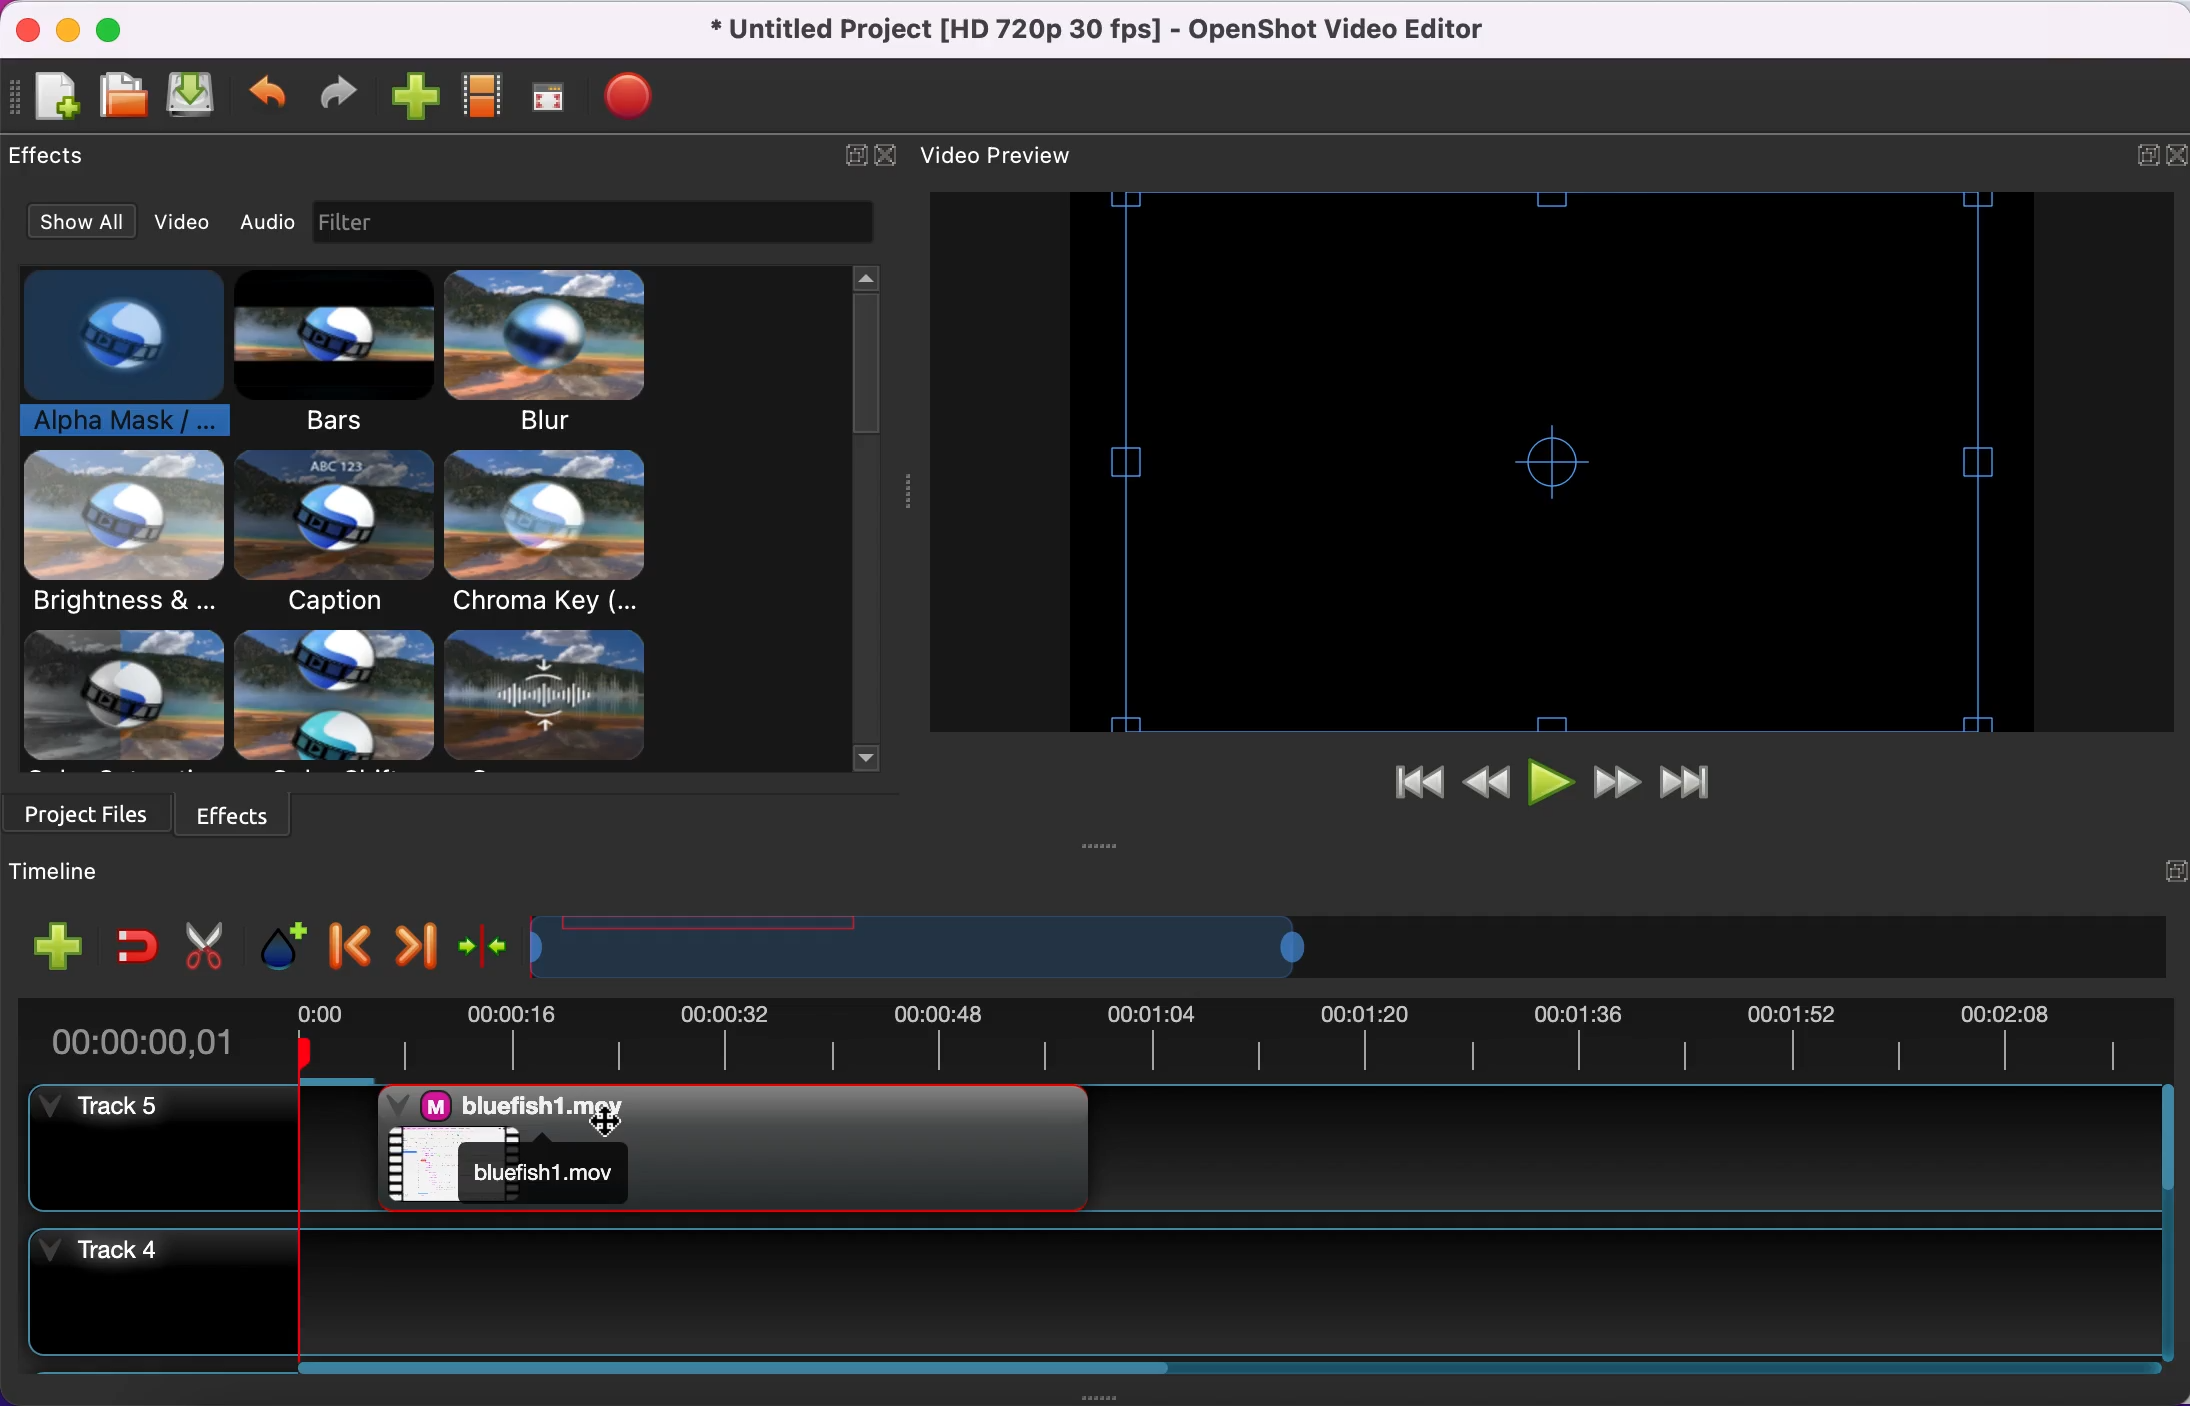 The width and height of the screenshot is (2190, 1406). What do you see at coordinates (352, 700) in the screenshot?
I see `effects` at bounding box center [352, 700].